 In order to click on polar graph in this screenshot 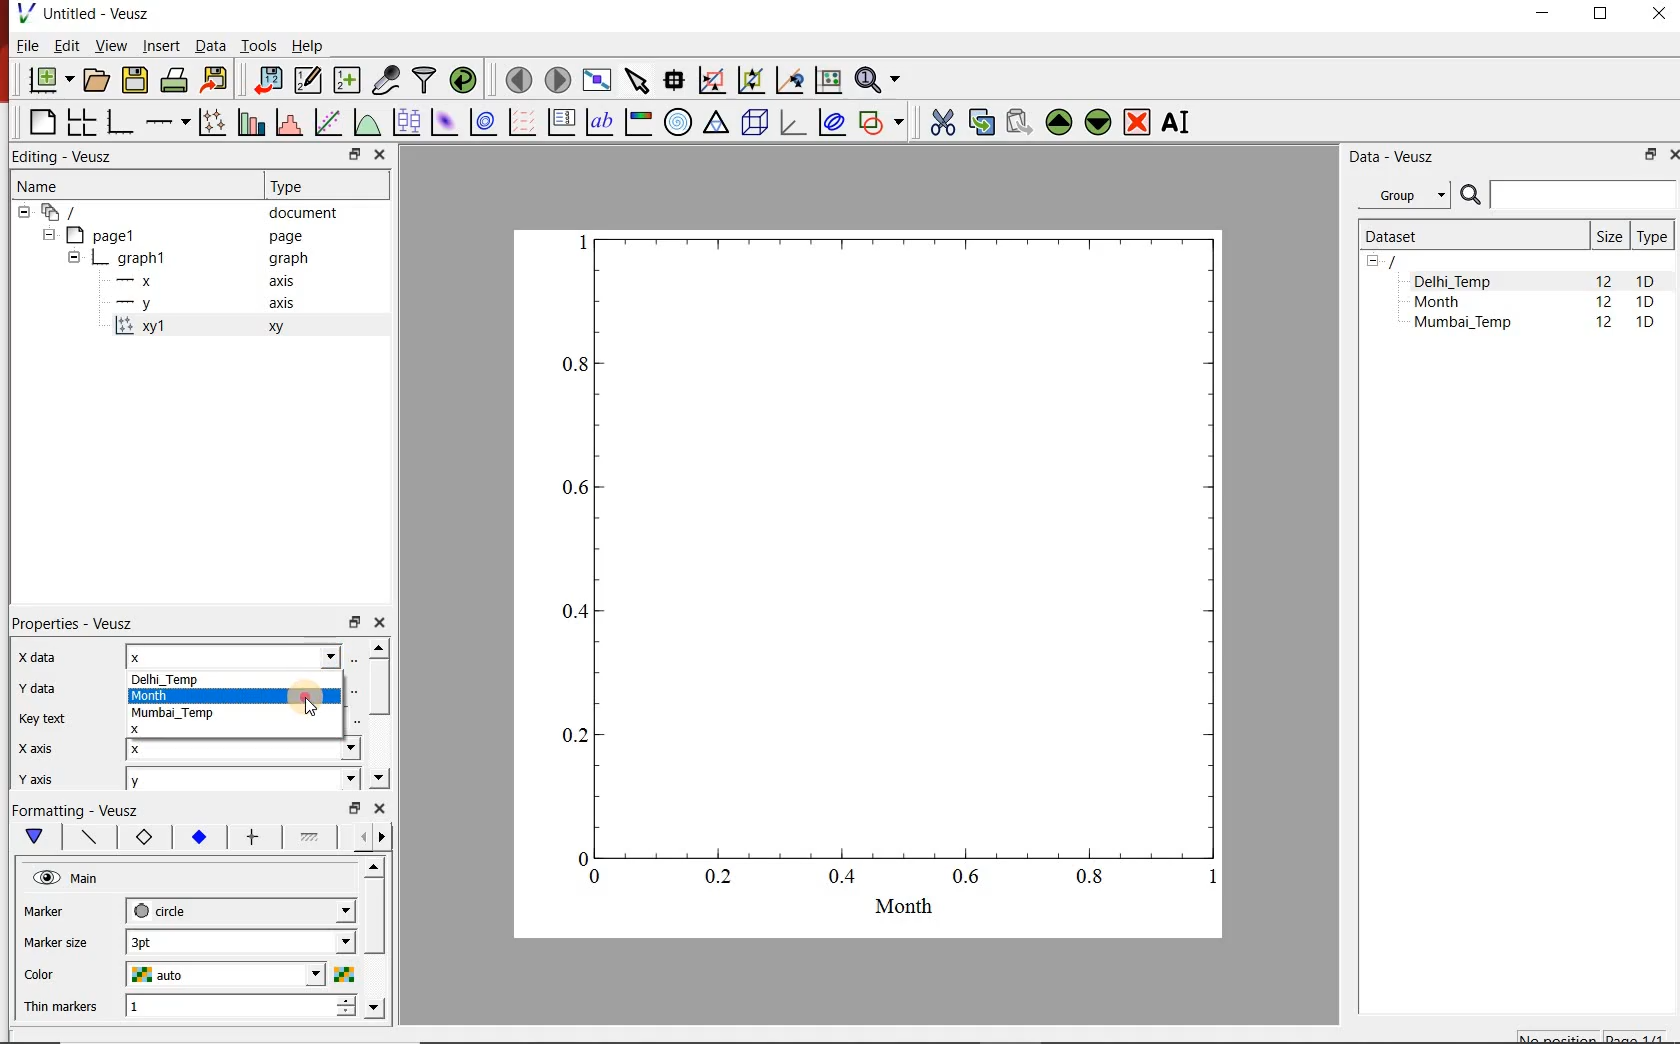, I will do `click(679, 124)`.